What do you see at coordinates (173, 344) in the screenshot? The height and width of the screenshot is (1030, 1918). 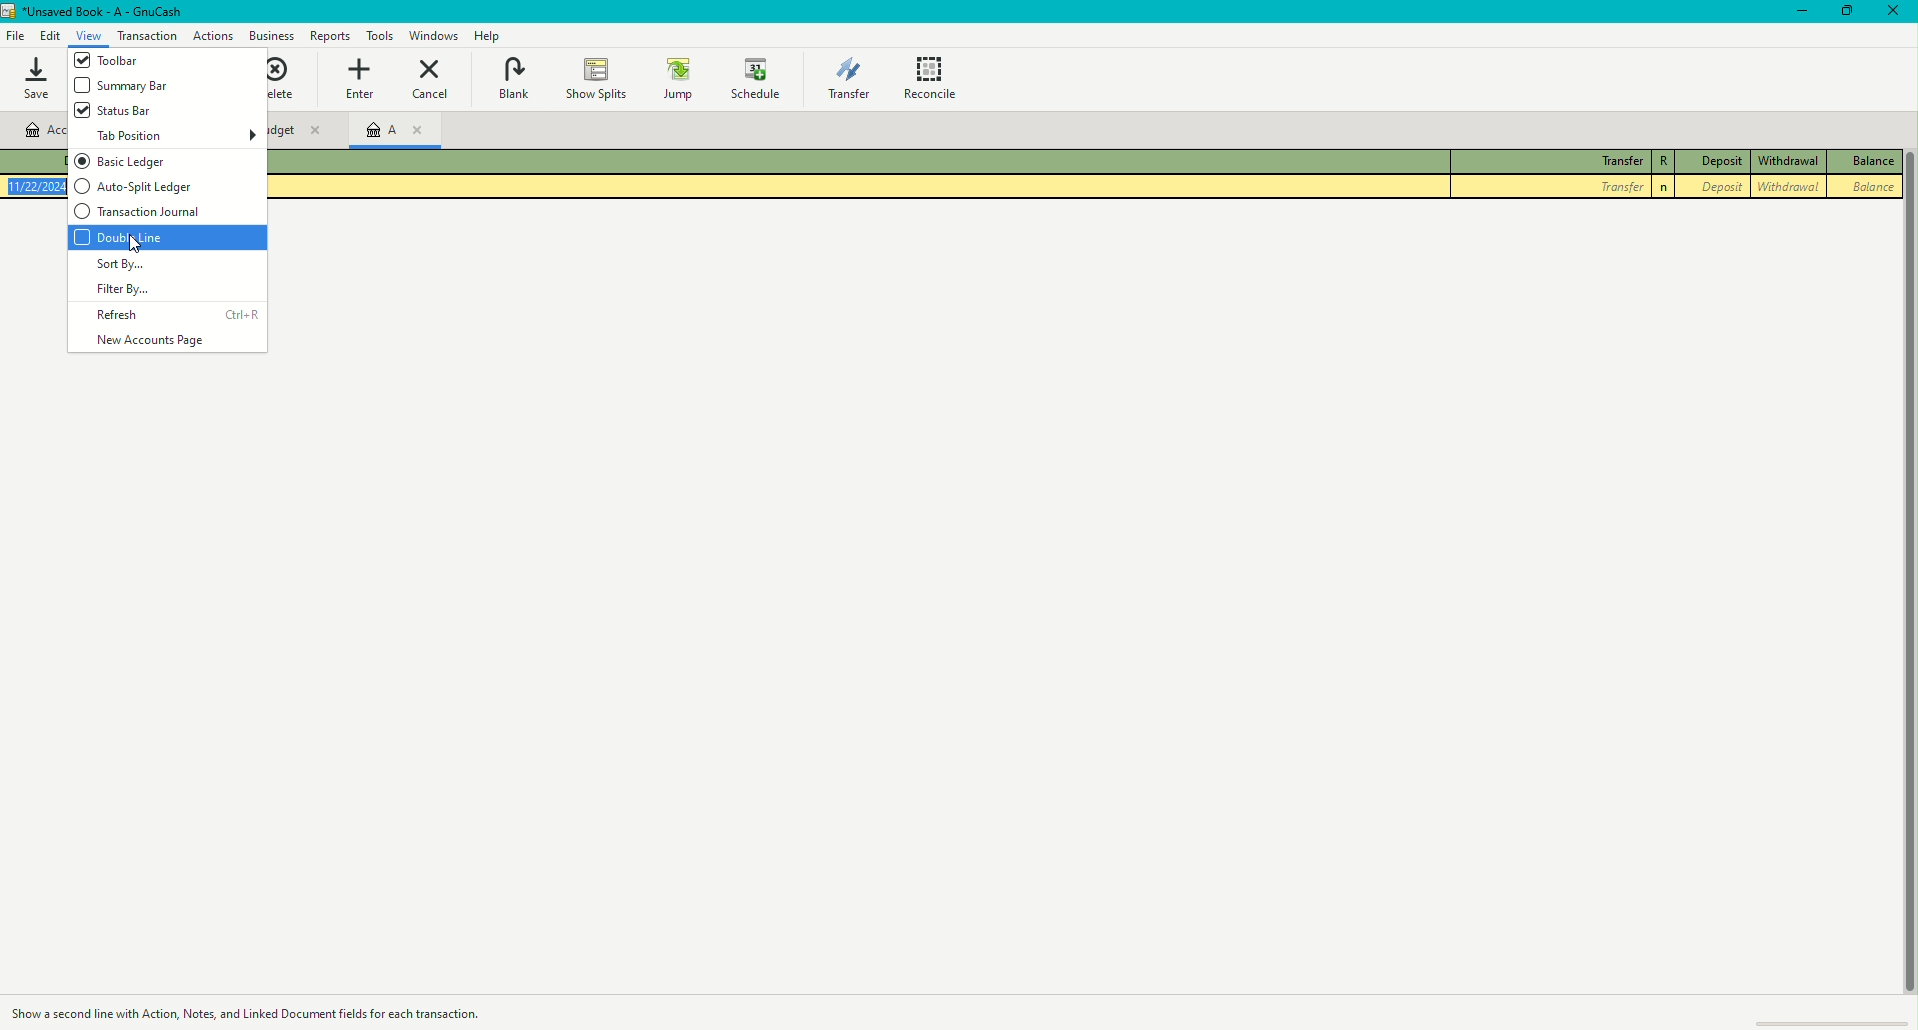 I see `New Accounts Page` at bounding box center [173, 344].